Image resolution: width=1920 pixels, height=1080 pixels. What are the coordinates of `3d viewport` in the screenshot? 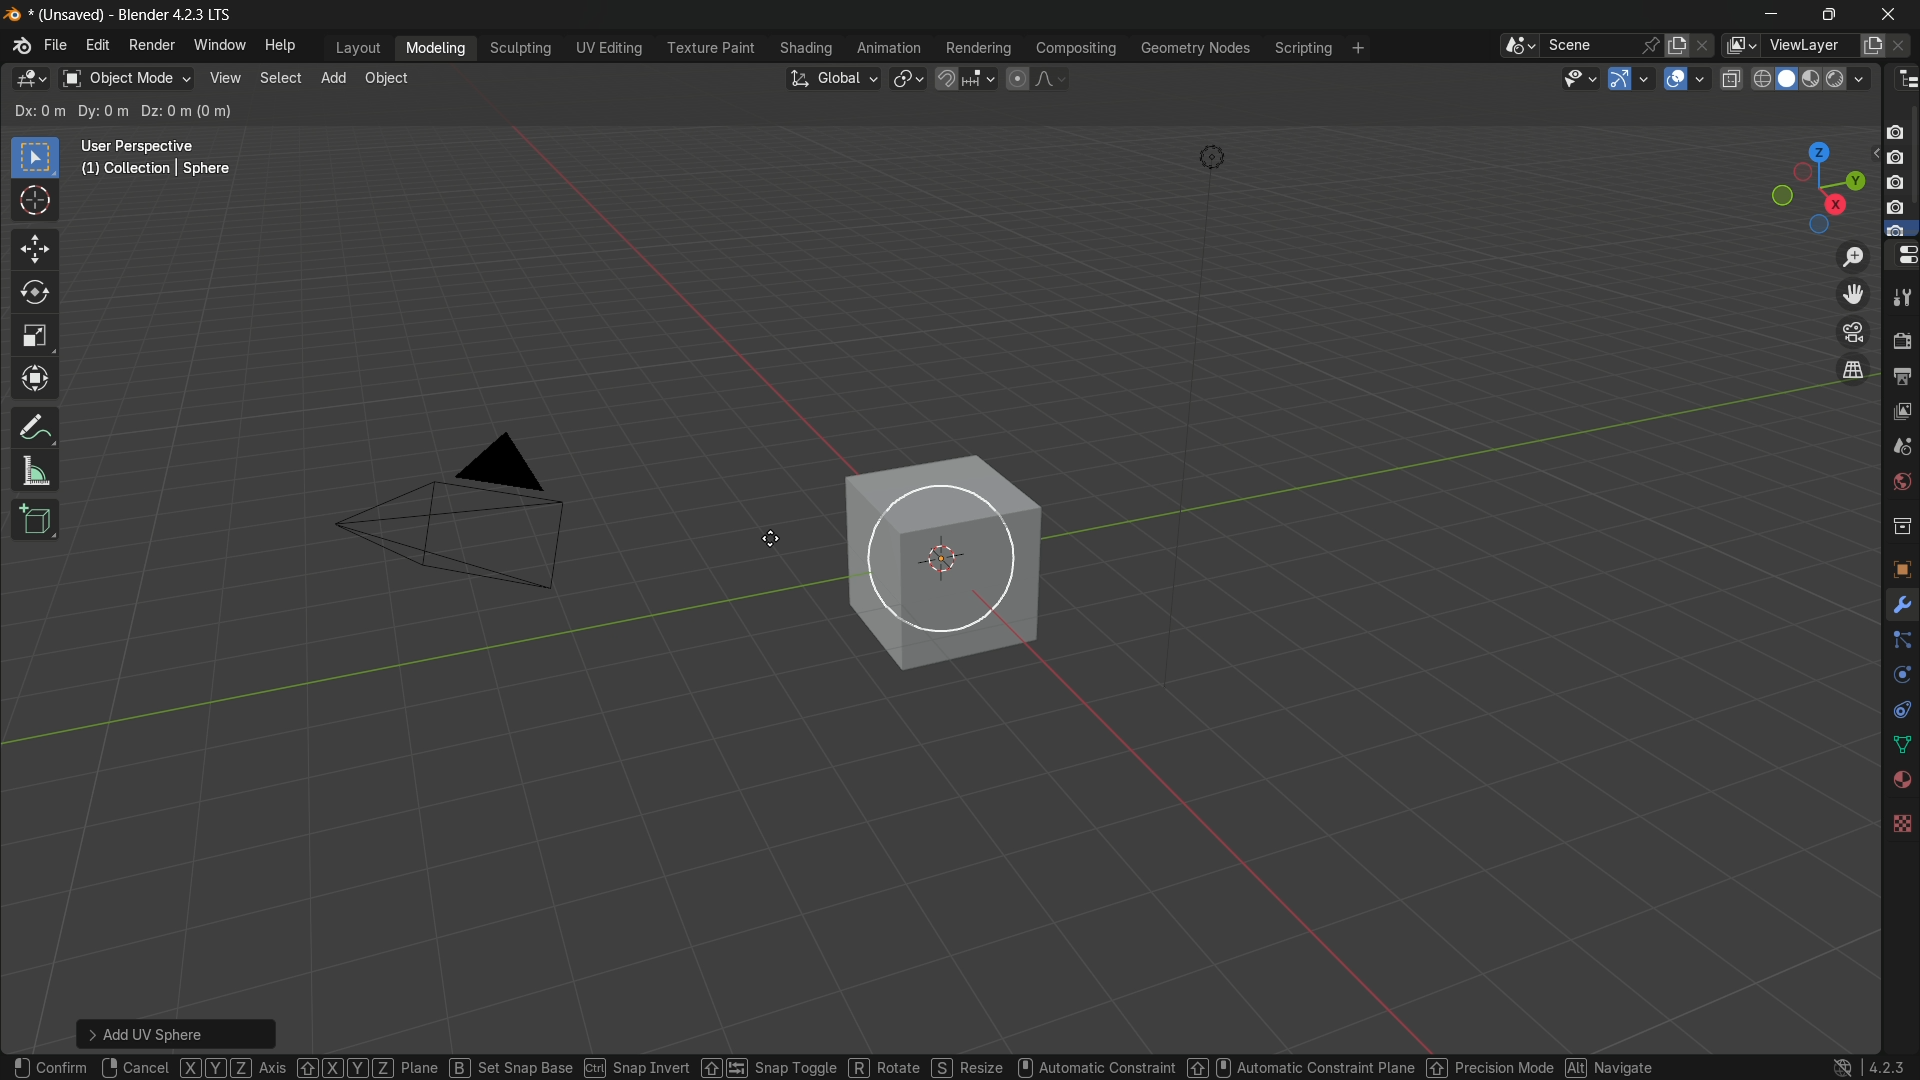 It's located at (27, 79).